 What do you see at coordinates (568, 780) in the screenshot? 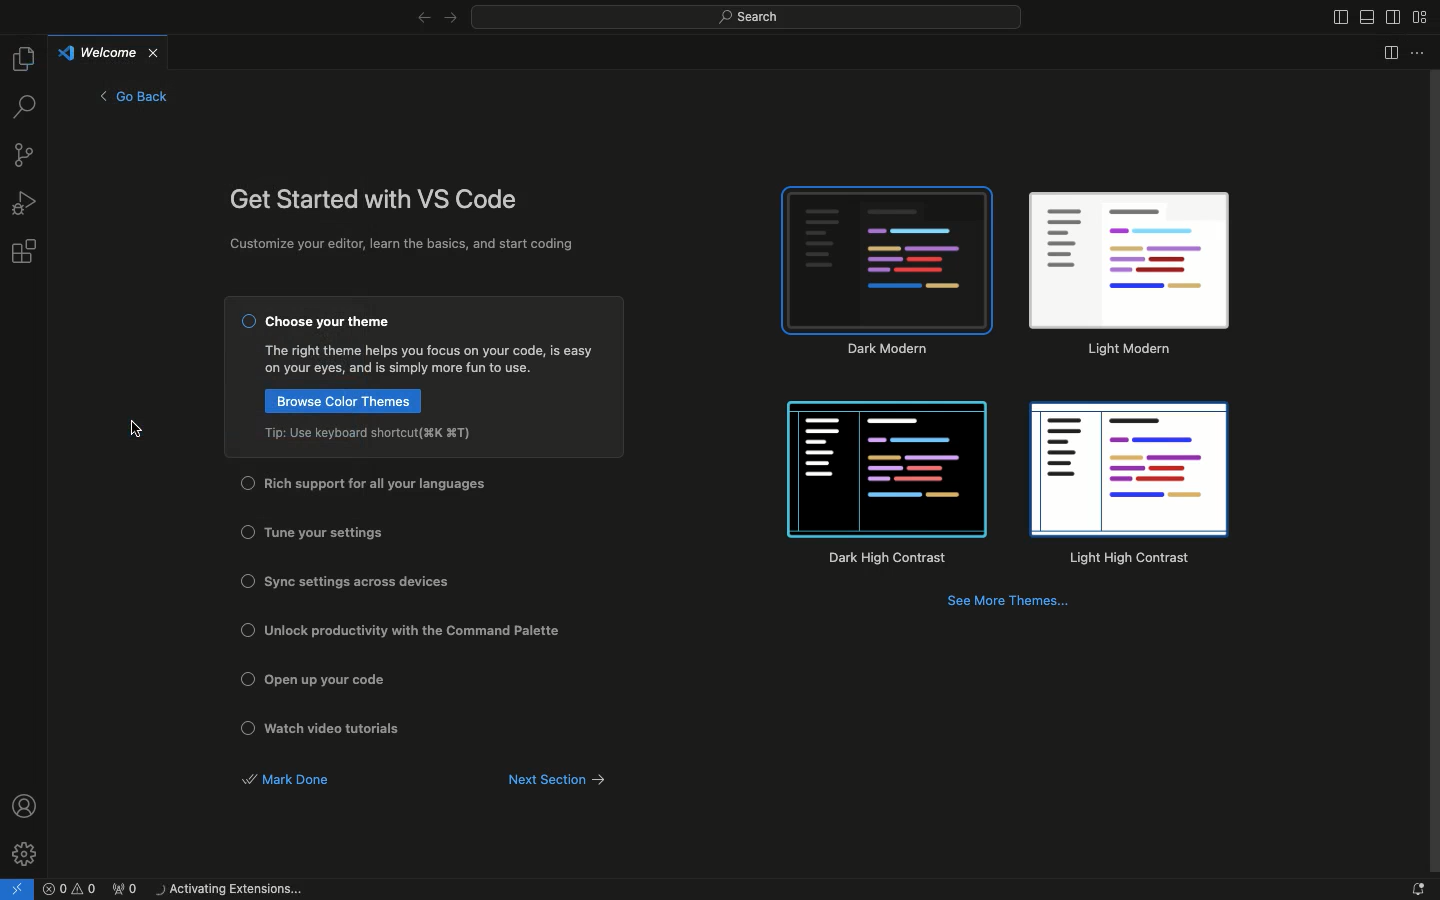
I see `Next section` at bounding box center [568, 780].